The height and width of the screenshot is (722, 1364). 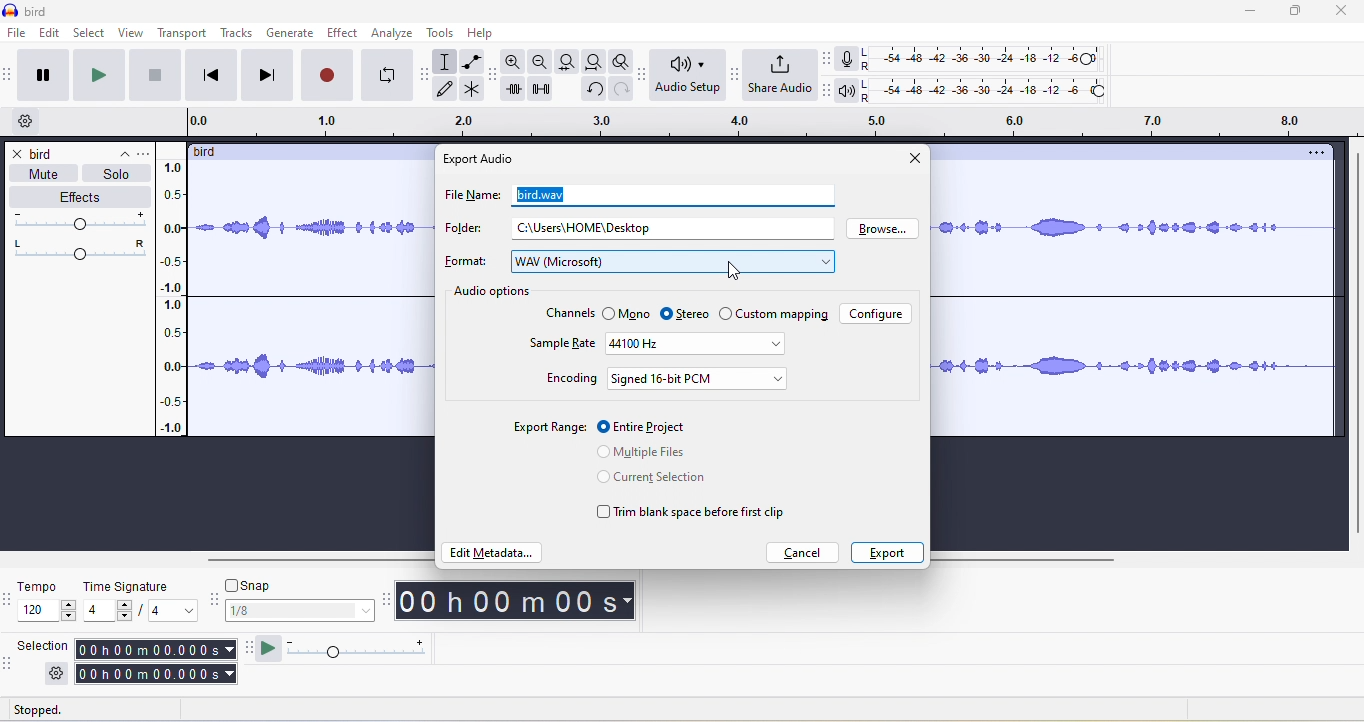 What do you see at coordinates (592, 64) in the screenshot?
I see `fit project to width` at bounding box center [592, 64].